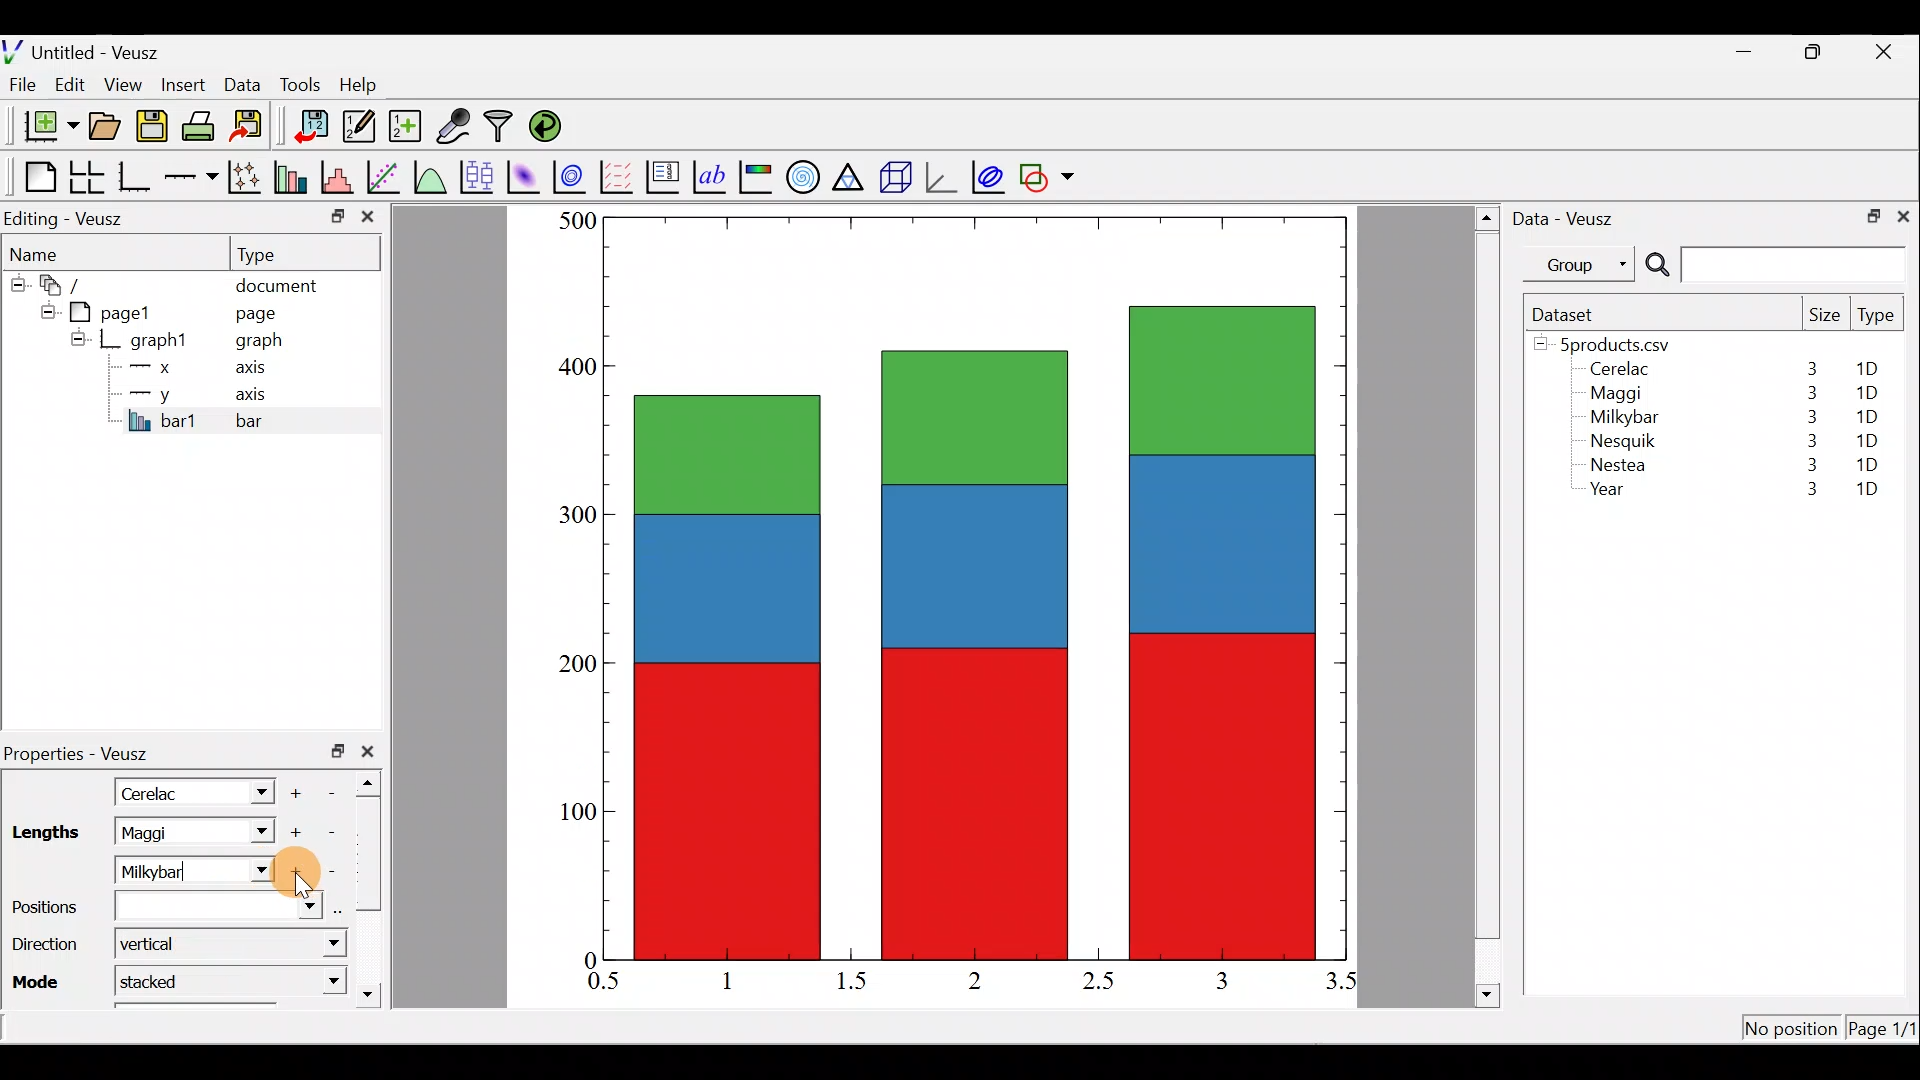 The height and width of the screenshot is (1080, 1920). Describe the element at coordinates (248, 178) in the screenshot. I see `Plot points with lines and error bars` at that location.